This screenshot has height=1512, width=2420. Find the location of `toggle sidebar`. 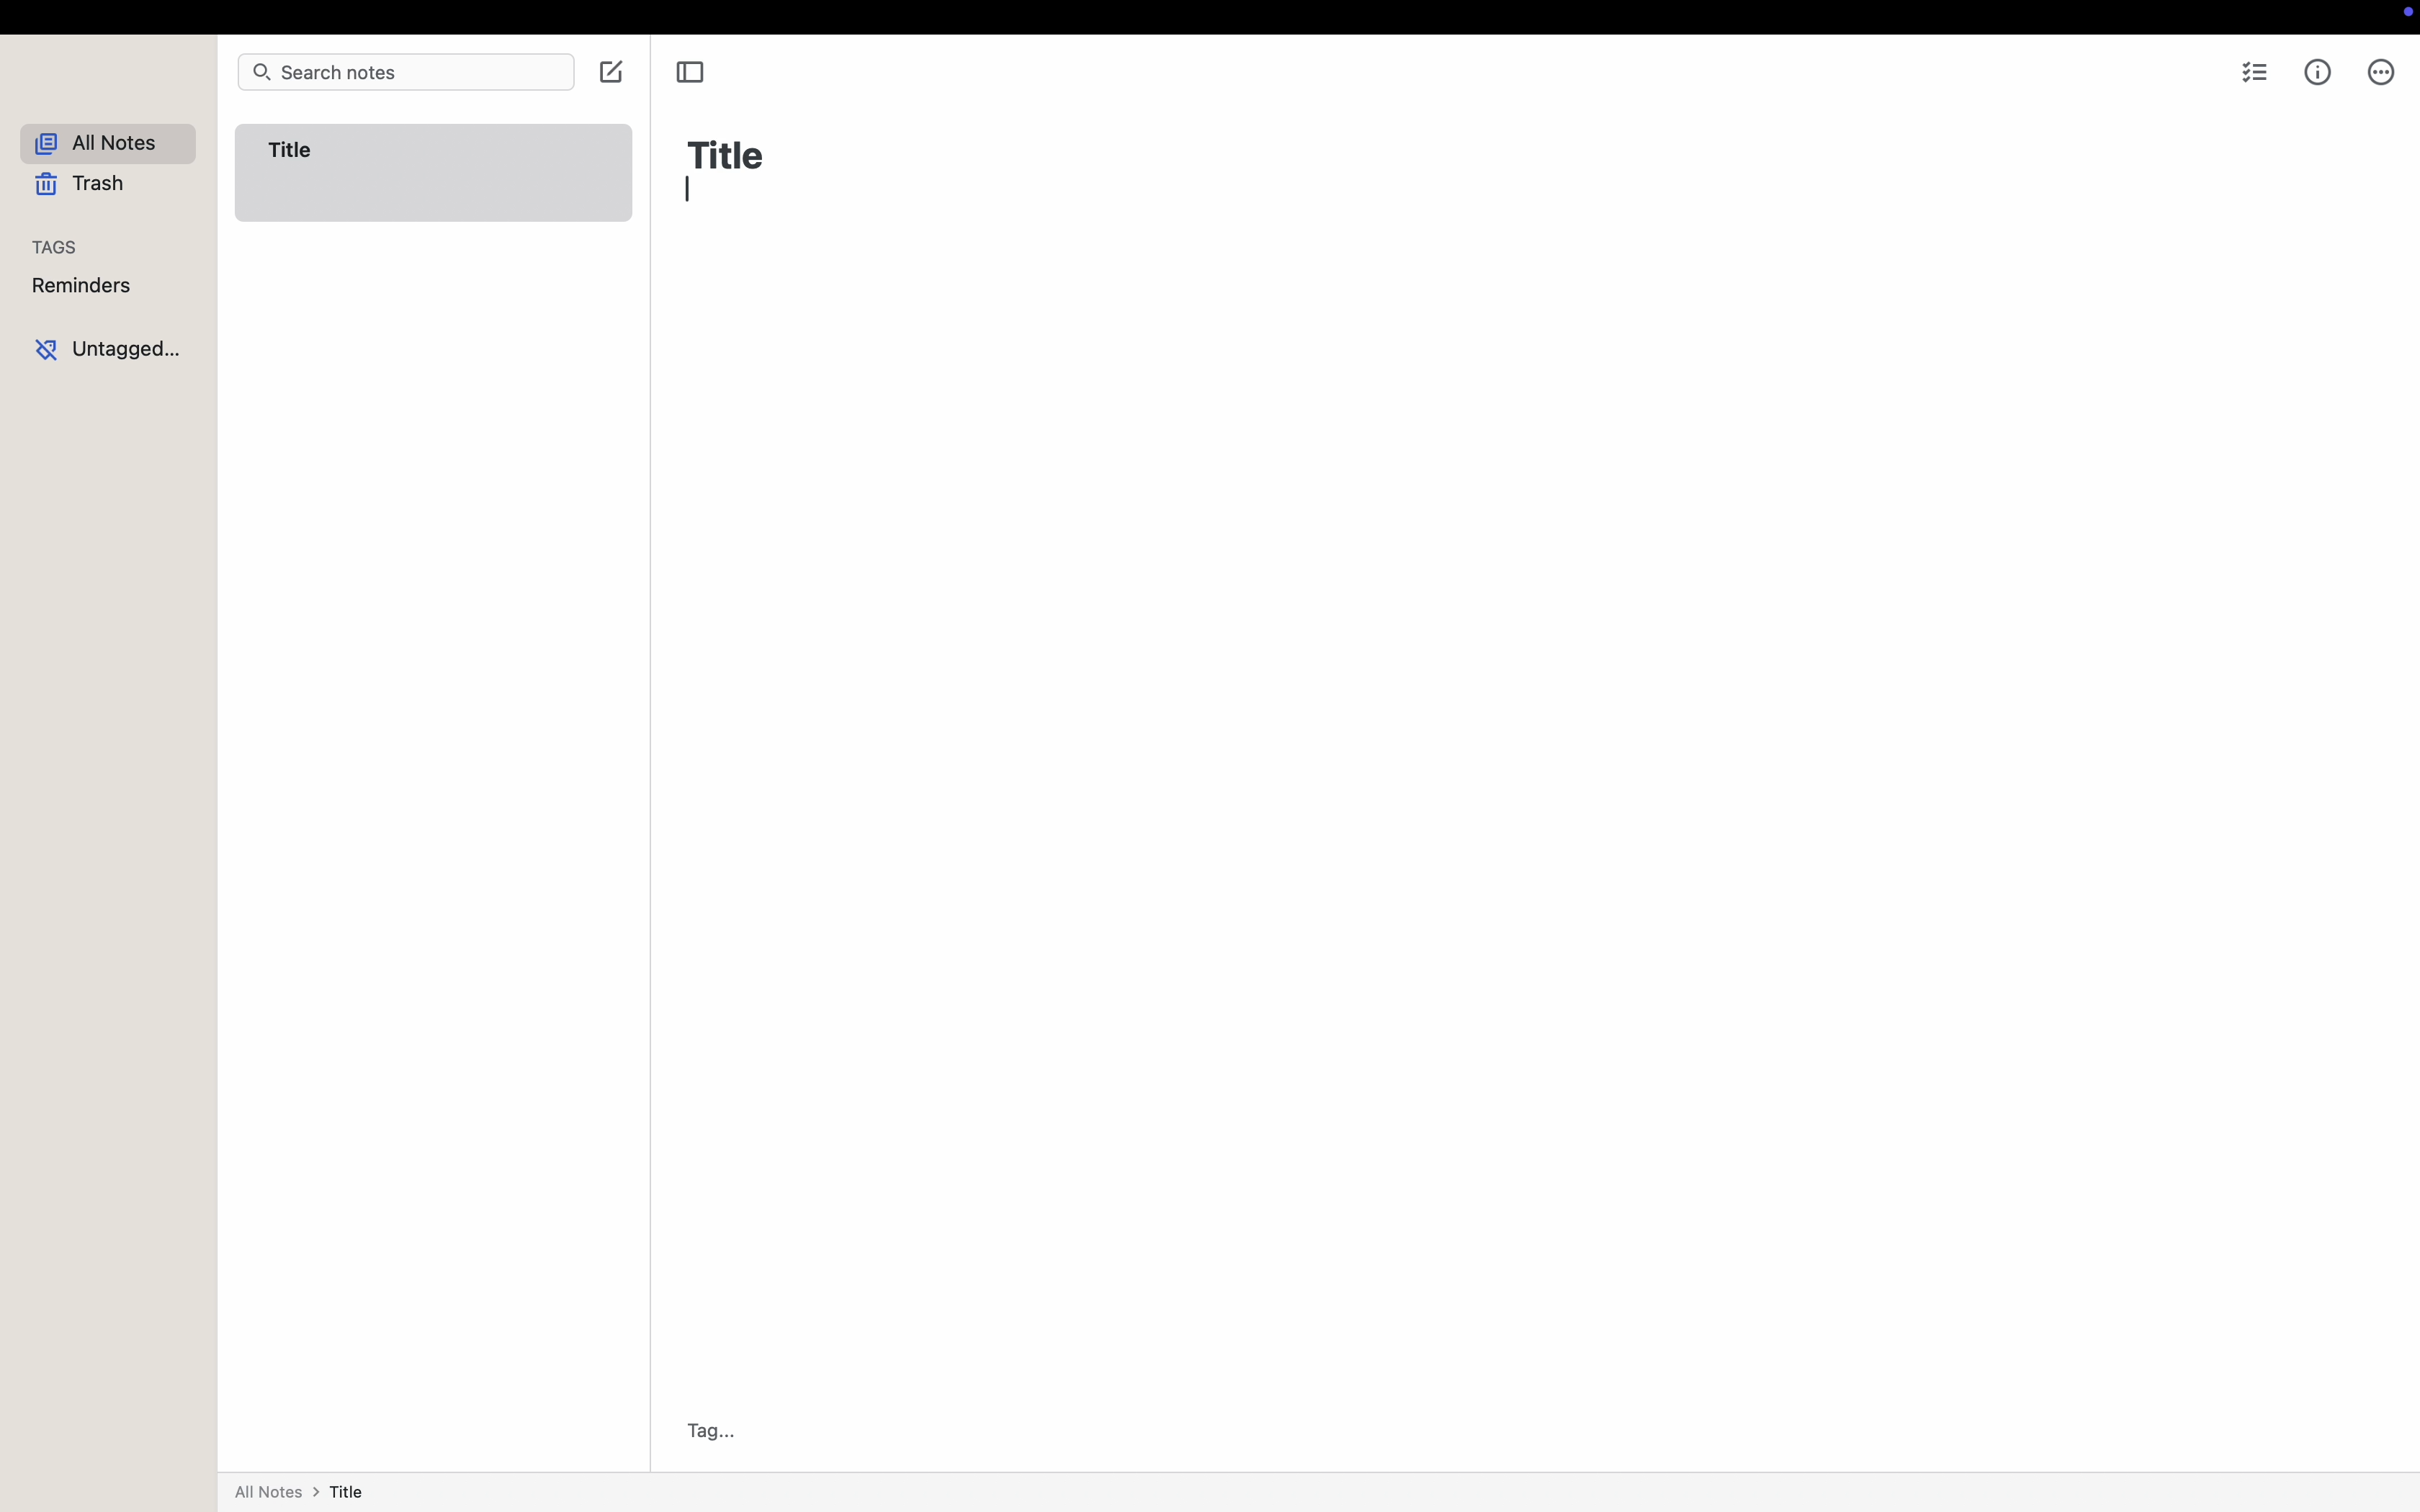

toggle sidebar is located at coordinates (690, 73).